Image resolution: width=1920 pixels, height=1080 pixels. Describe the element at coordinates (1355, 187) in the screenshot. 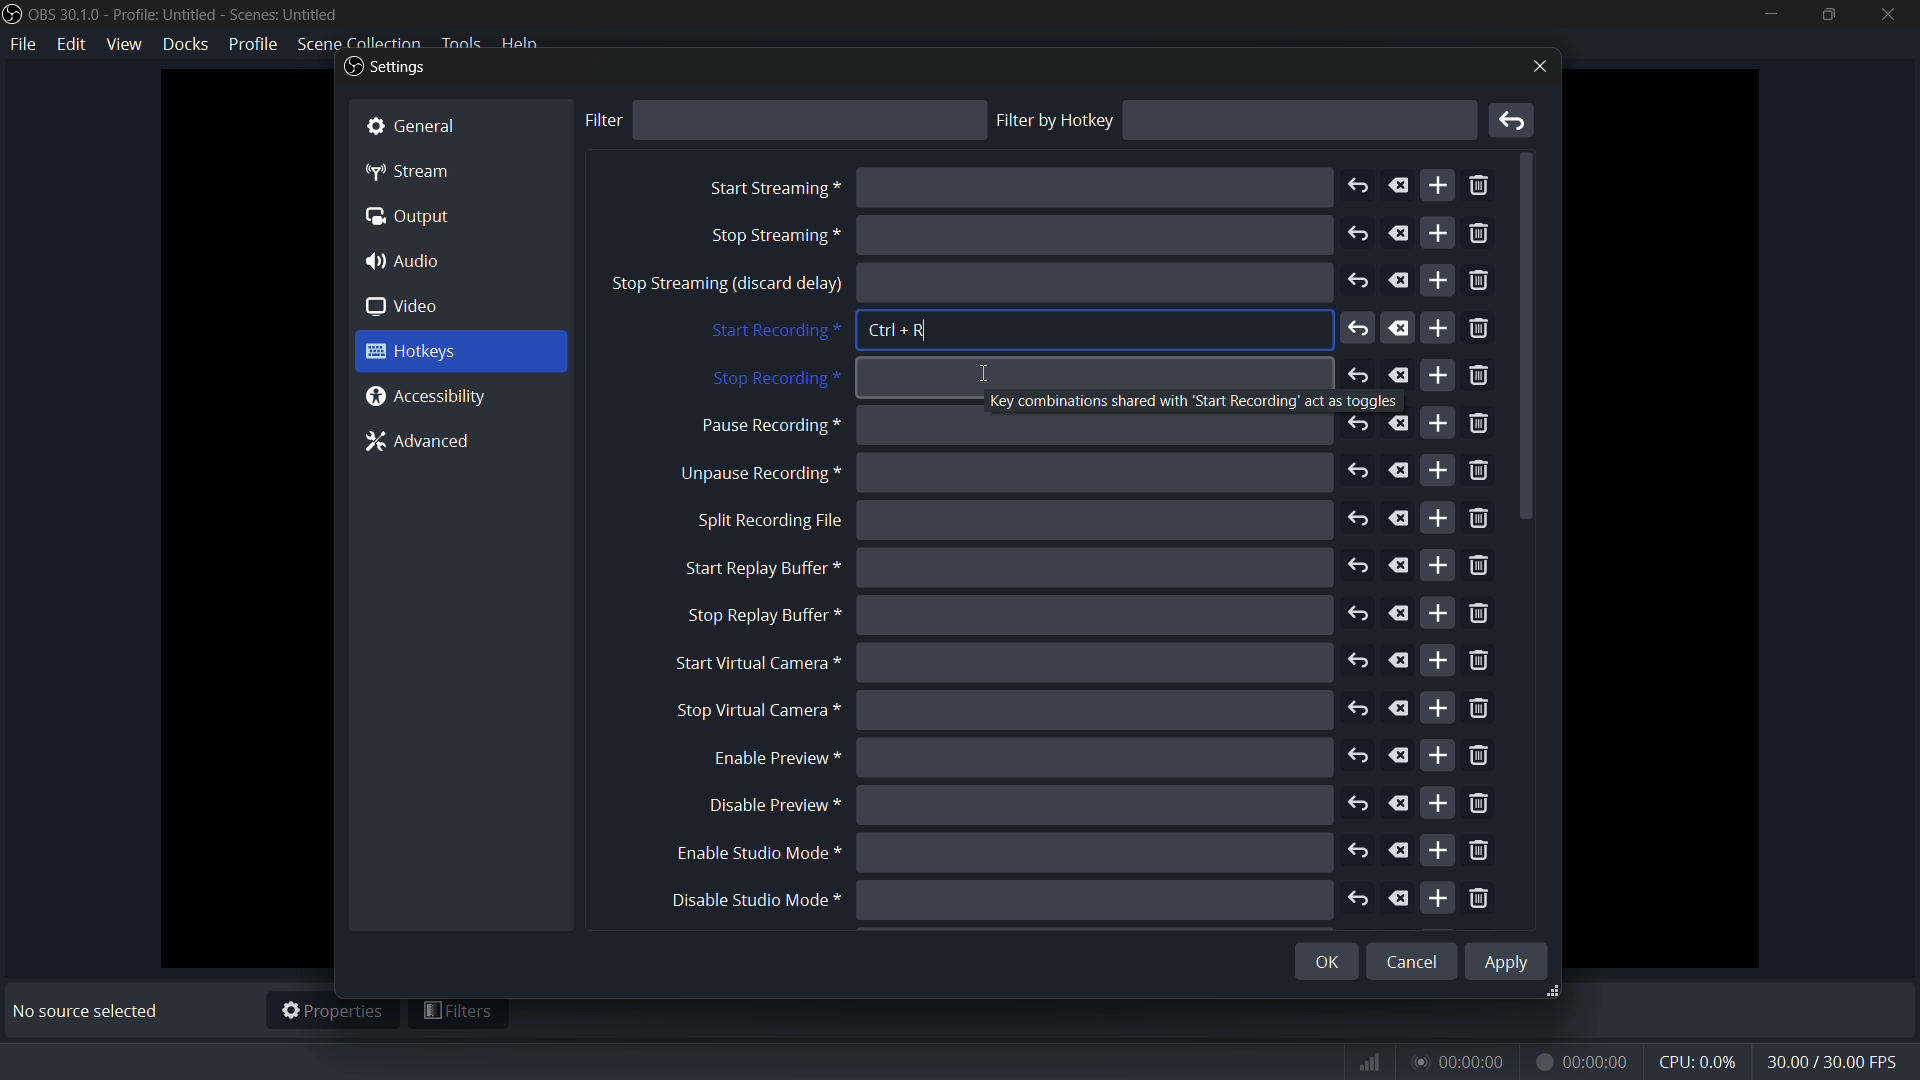

I see `undo` at that location.